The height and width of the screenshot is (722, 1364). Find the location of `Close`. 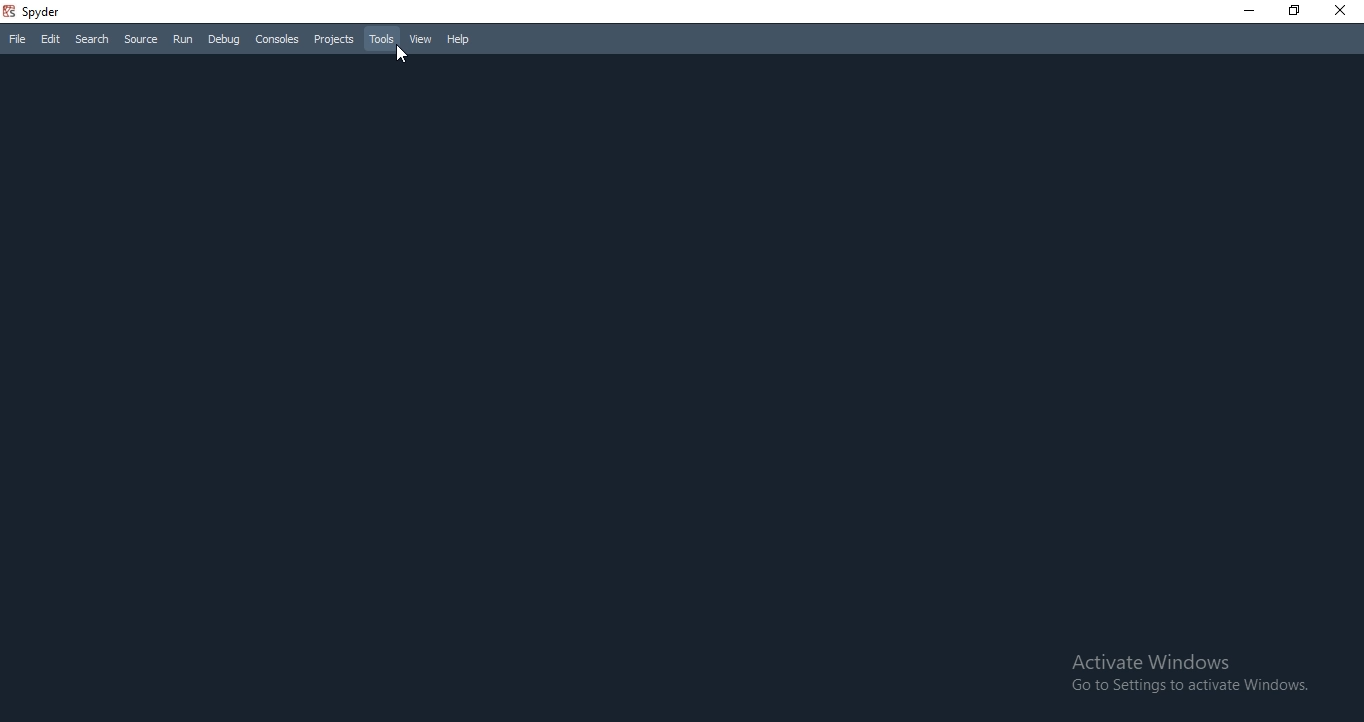

Close is located at coordinates (1344, 11).